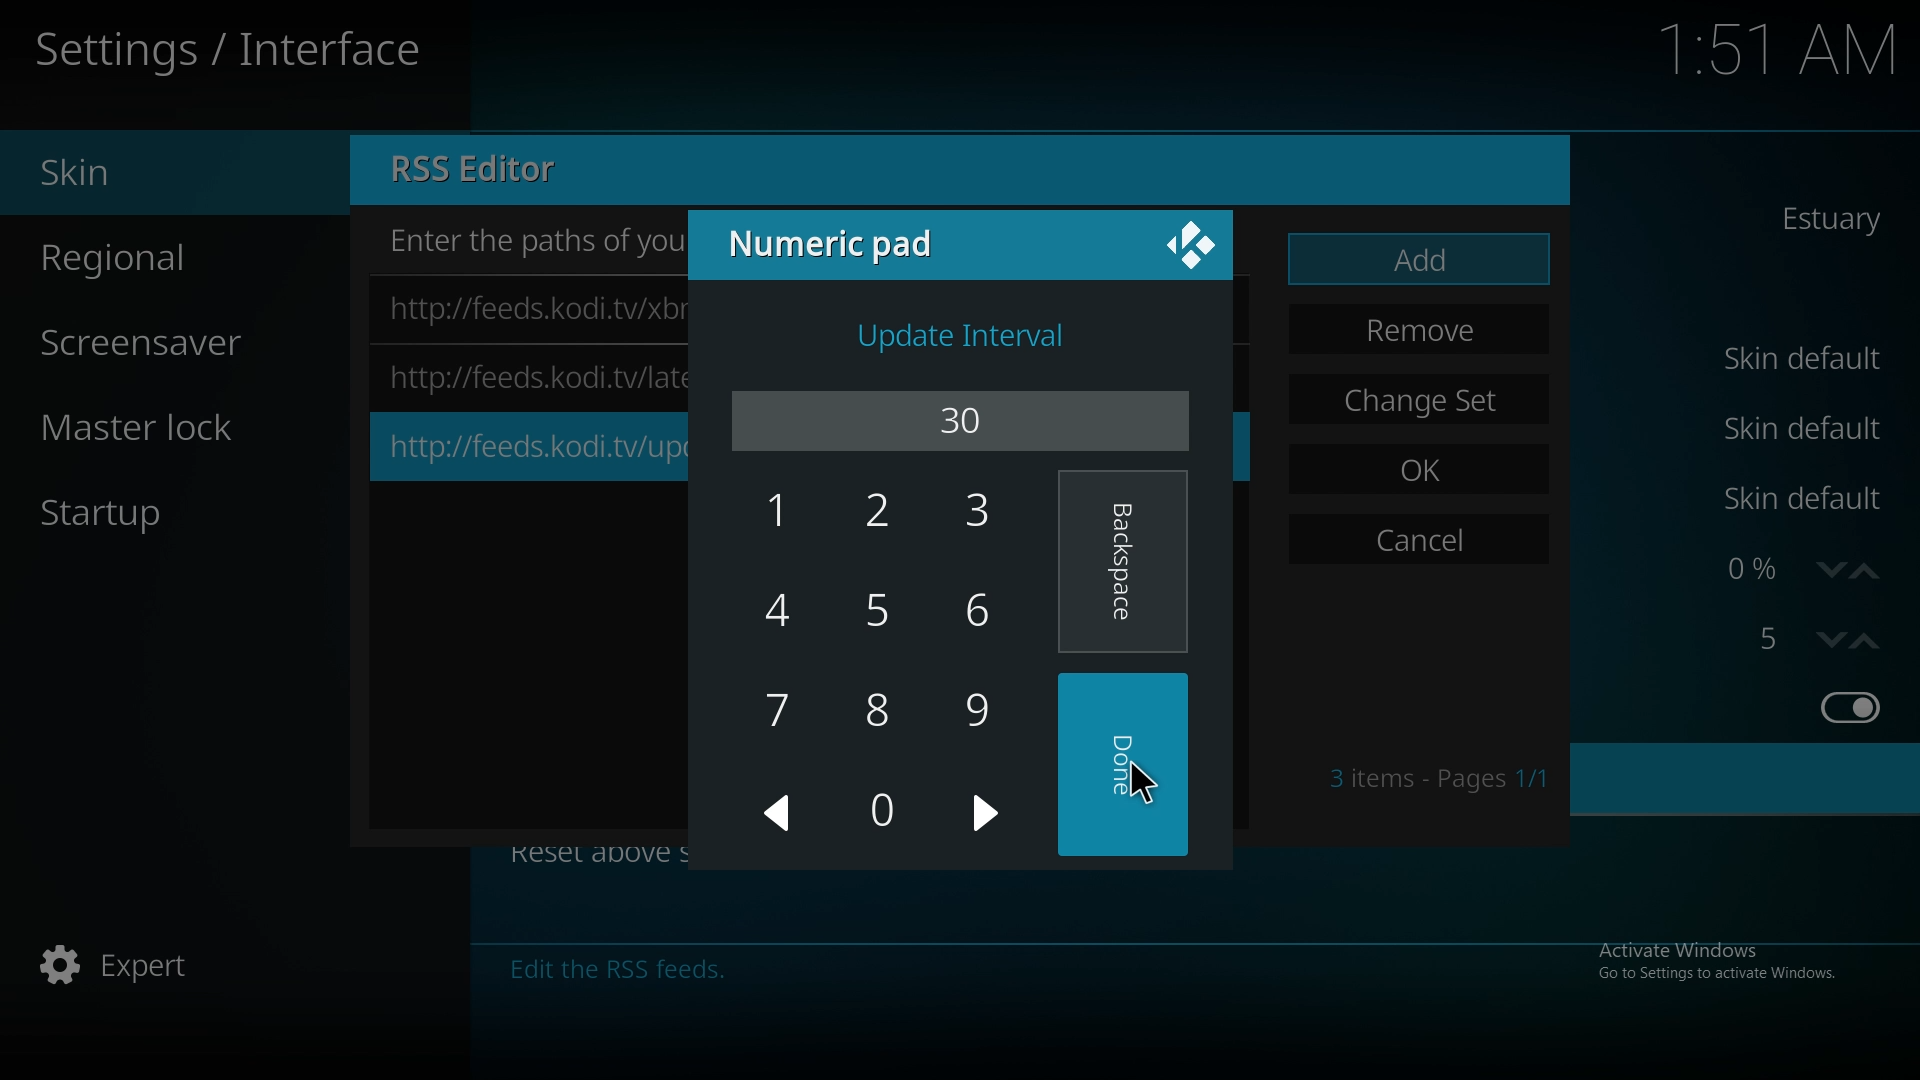 The width and height of the screenshot is (1920, 1080). Describe the element at coordinates (521, 243) in the screenshot. I see `Enter the paths of you` at that location.